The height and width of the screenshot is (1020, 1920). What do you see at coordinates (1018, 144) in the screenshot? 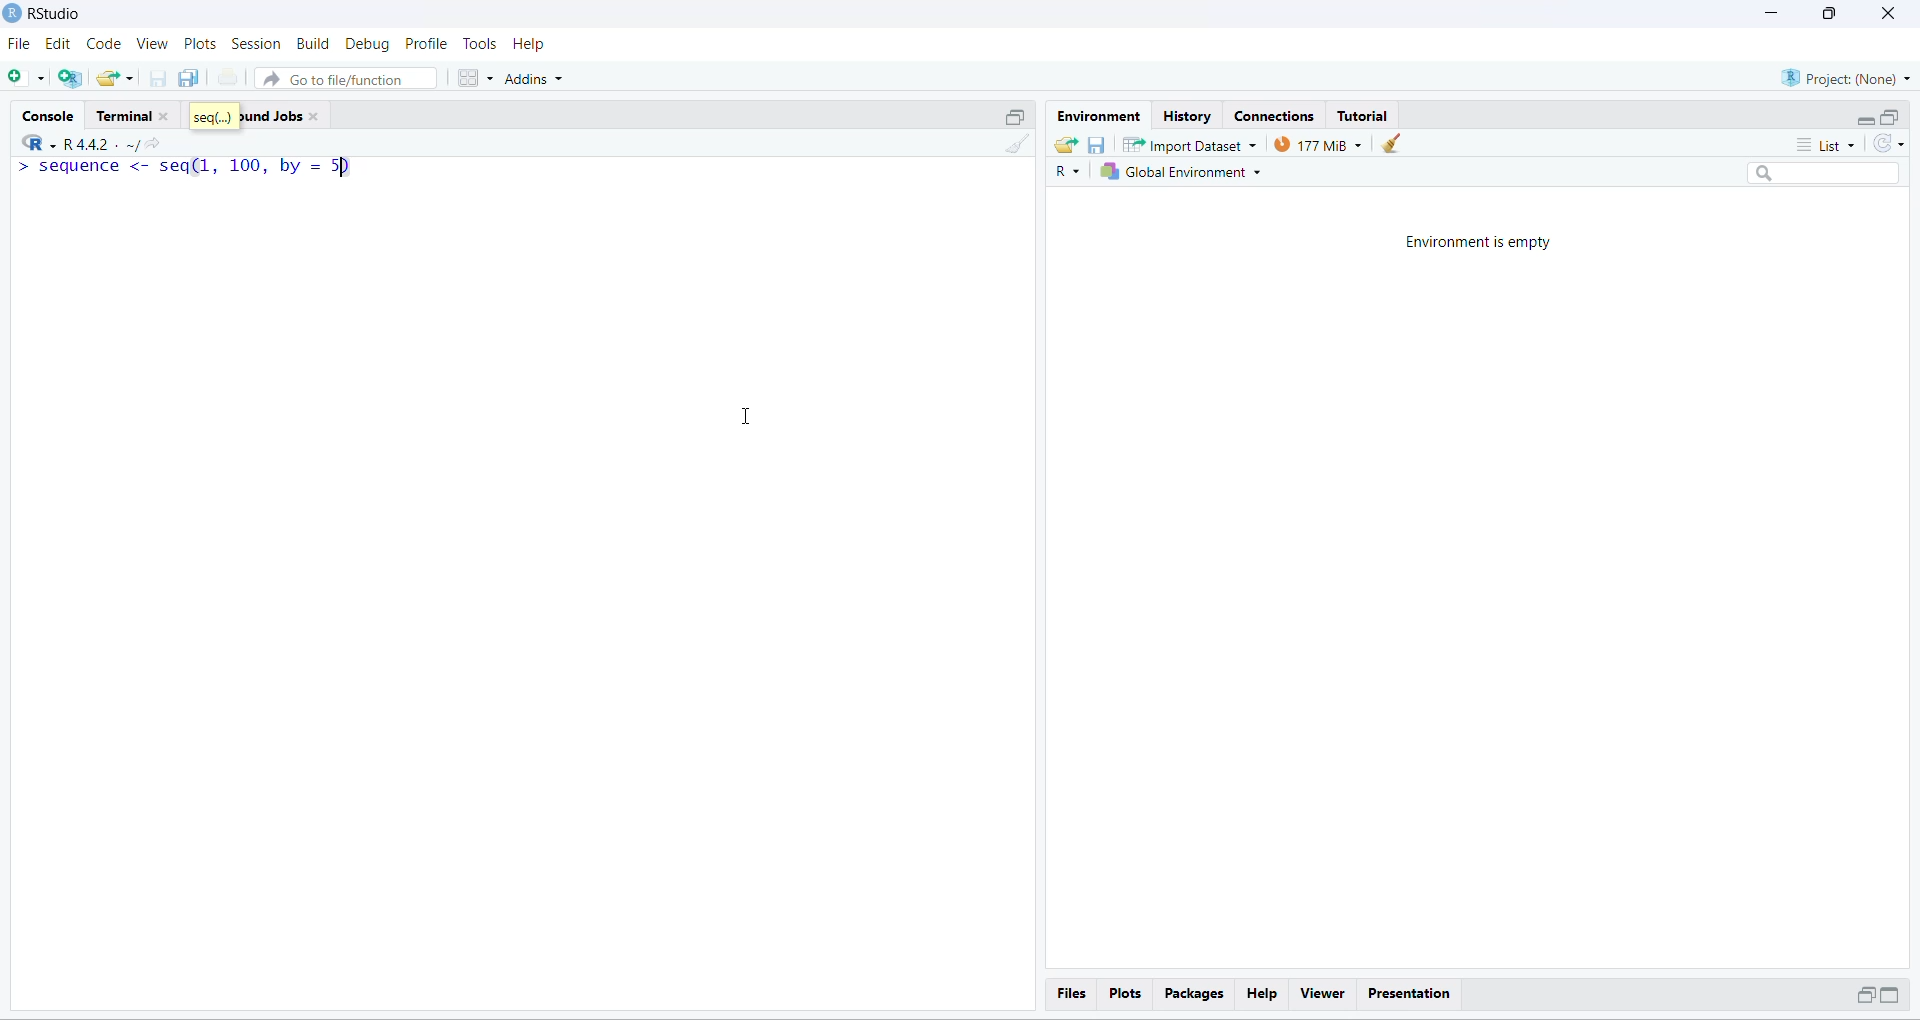
I see `clean` at bounding box center [1018, 144].